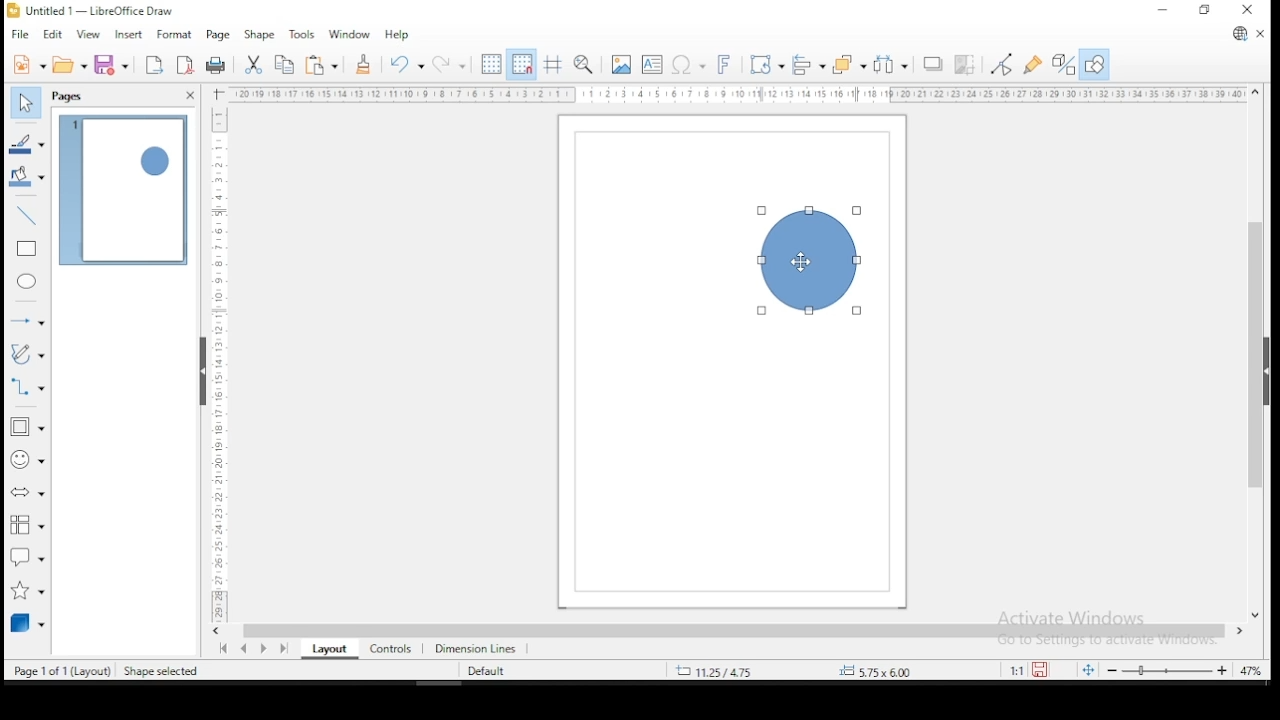 The width and height of the screenshot is (1280, 720). I want to click on select, so click(24, 100).